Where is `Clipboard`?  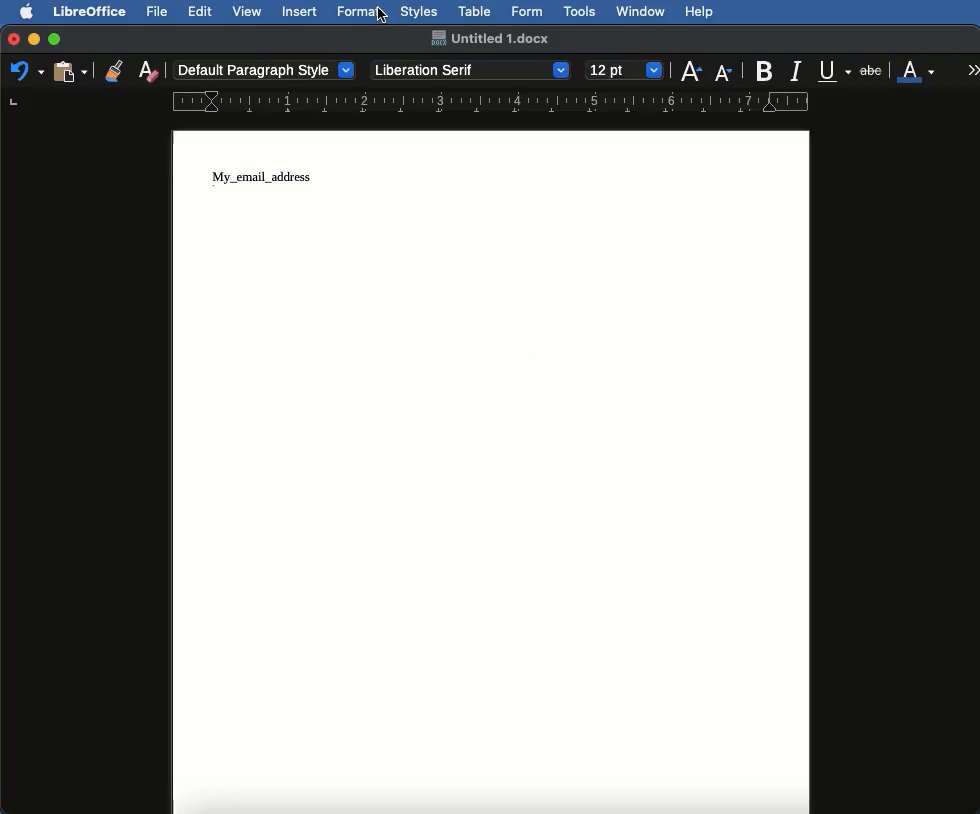
Clipboard is located at coordinates (70, 70).